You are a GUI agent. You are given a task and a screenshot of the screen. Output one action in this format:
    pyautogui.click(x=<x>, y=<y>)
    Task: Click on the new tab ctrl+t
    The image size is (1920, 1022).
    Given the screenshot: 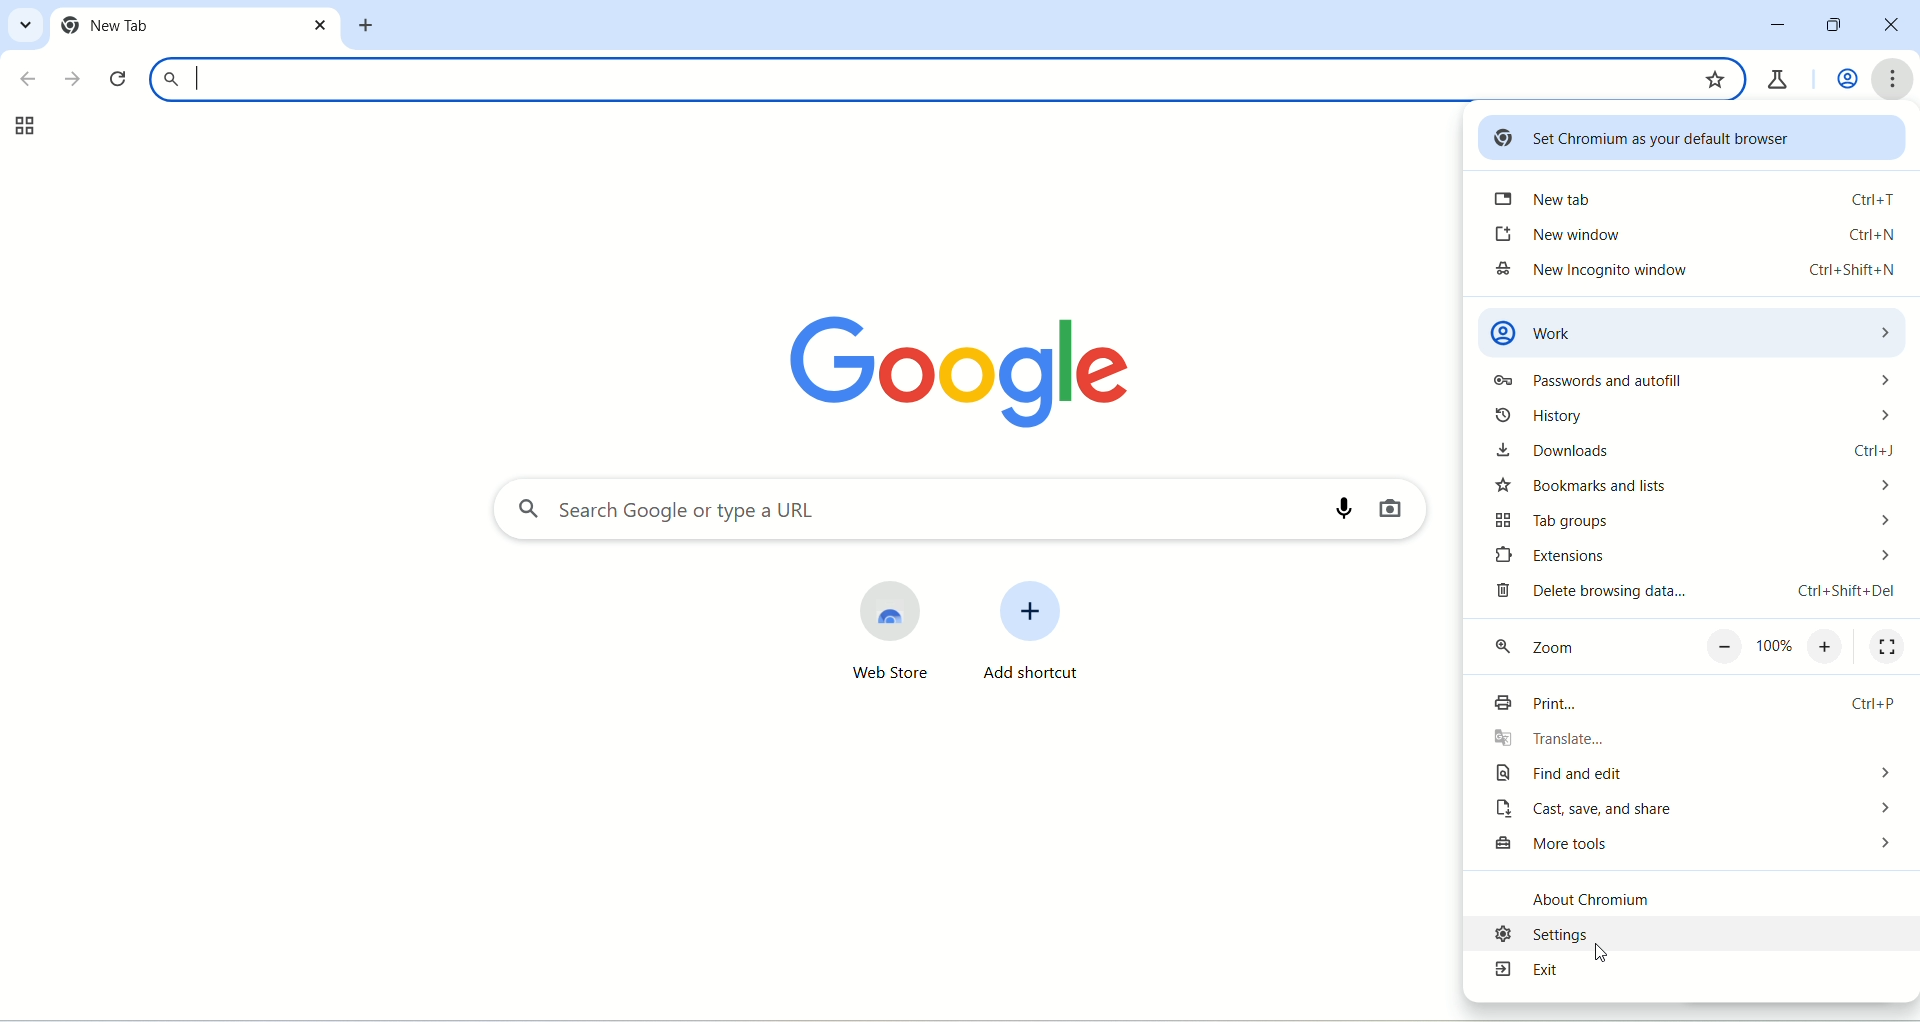 What is the action you would take?
    pyautogui.click(x=1699, y=203)
    